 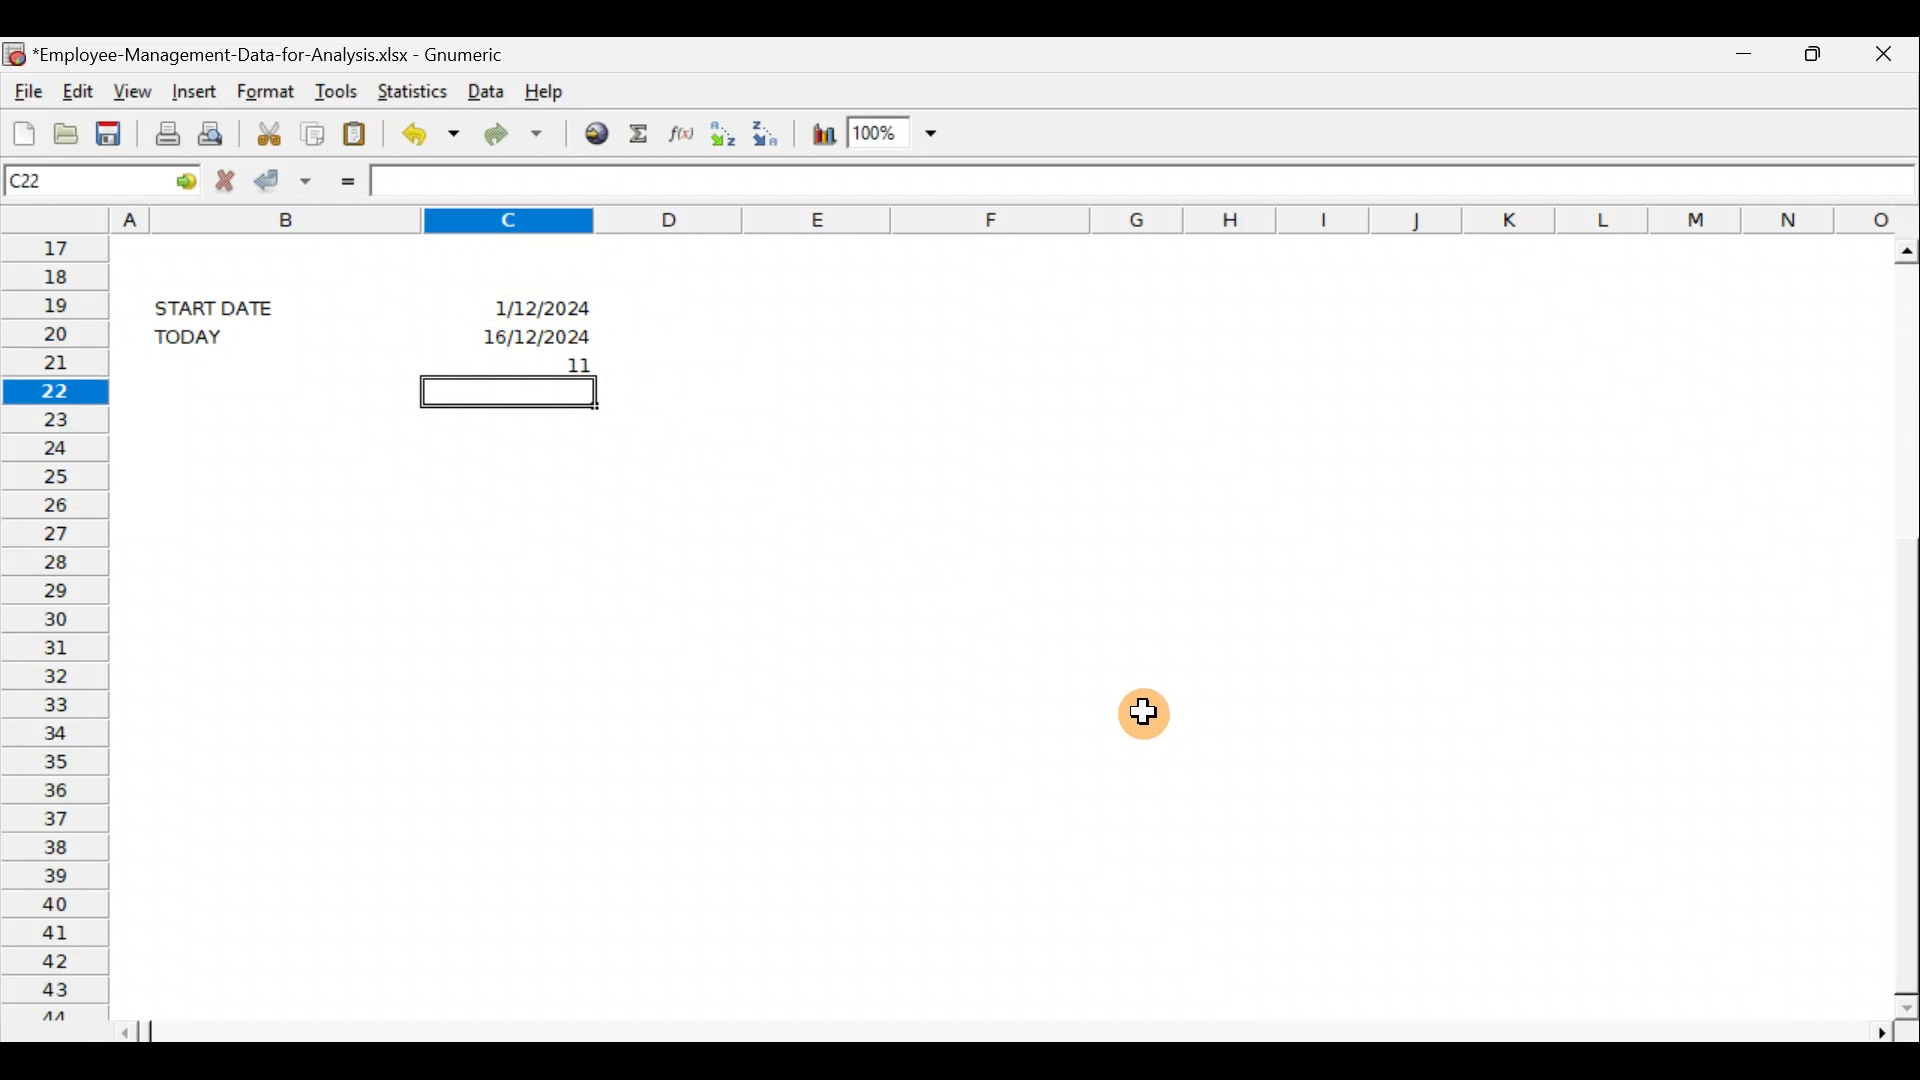 What do you see at coordinates (64, 179) in the screenshot?
I see `Cell name C22` at bounding box center [64, 179].